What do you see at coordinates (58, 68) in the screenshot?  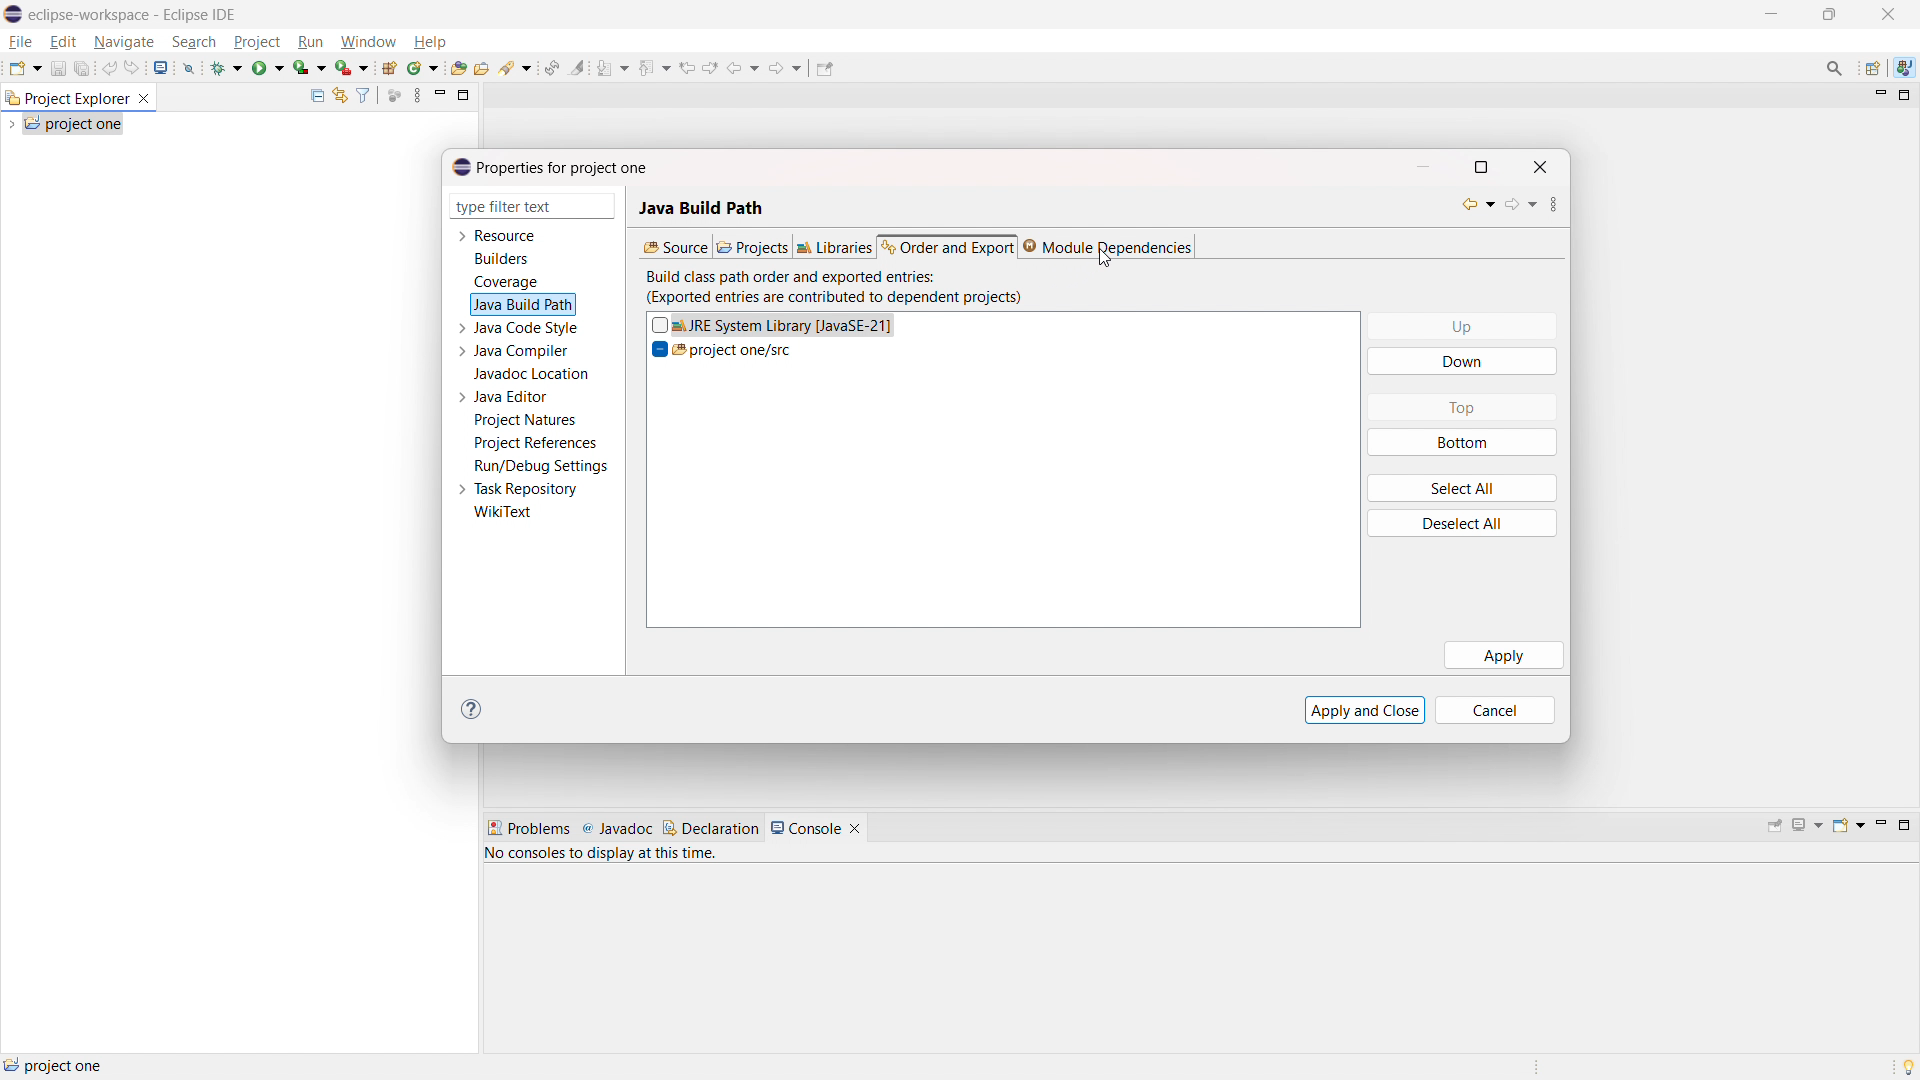 I see `save` at bounding box center [58, 68].